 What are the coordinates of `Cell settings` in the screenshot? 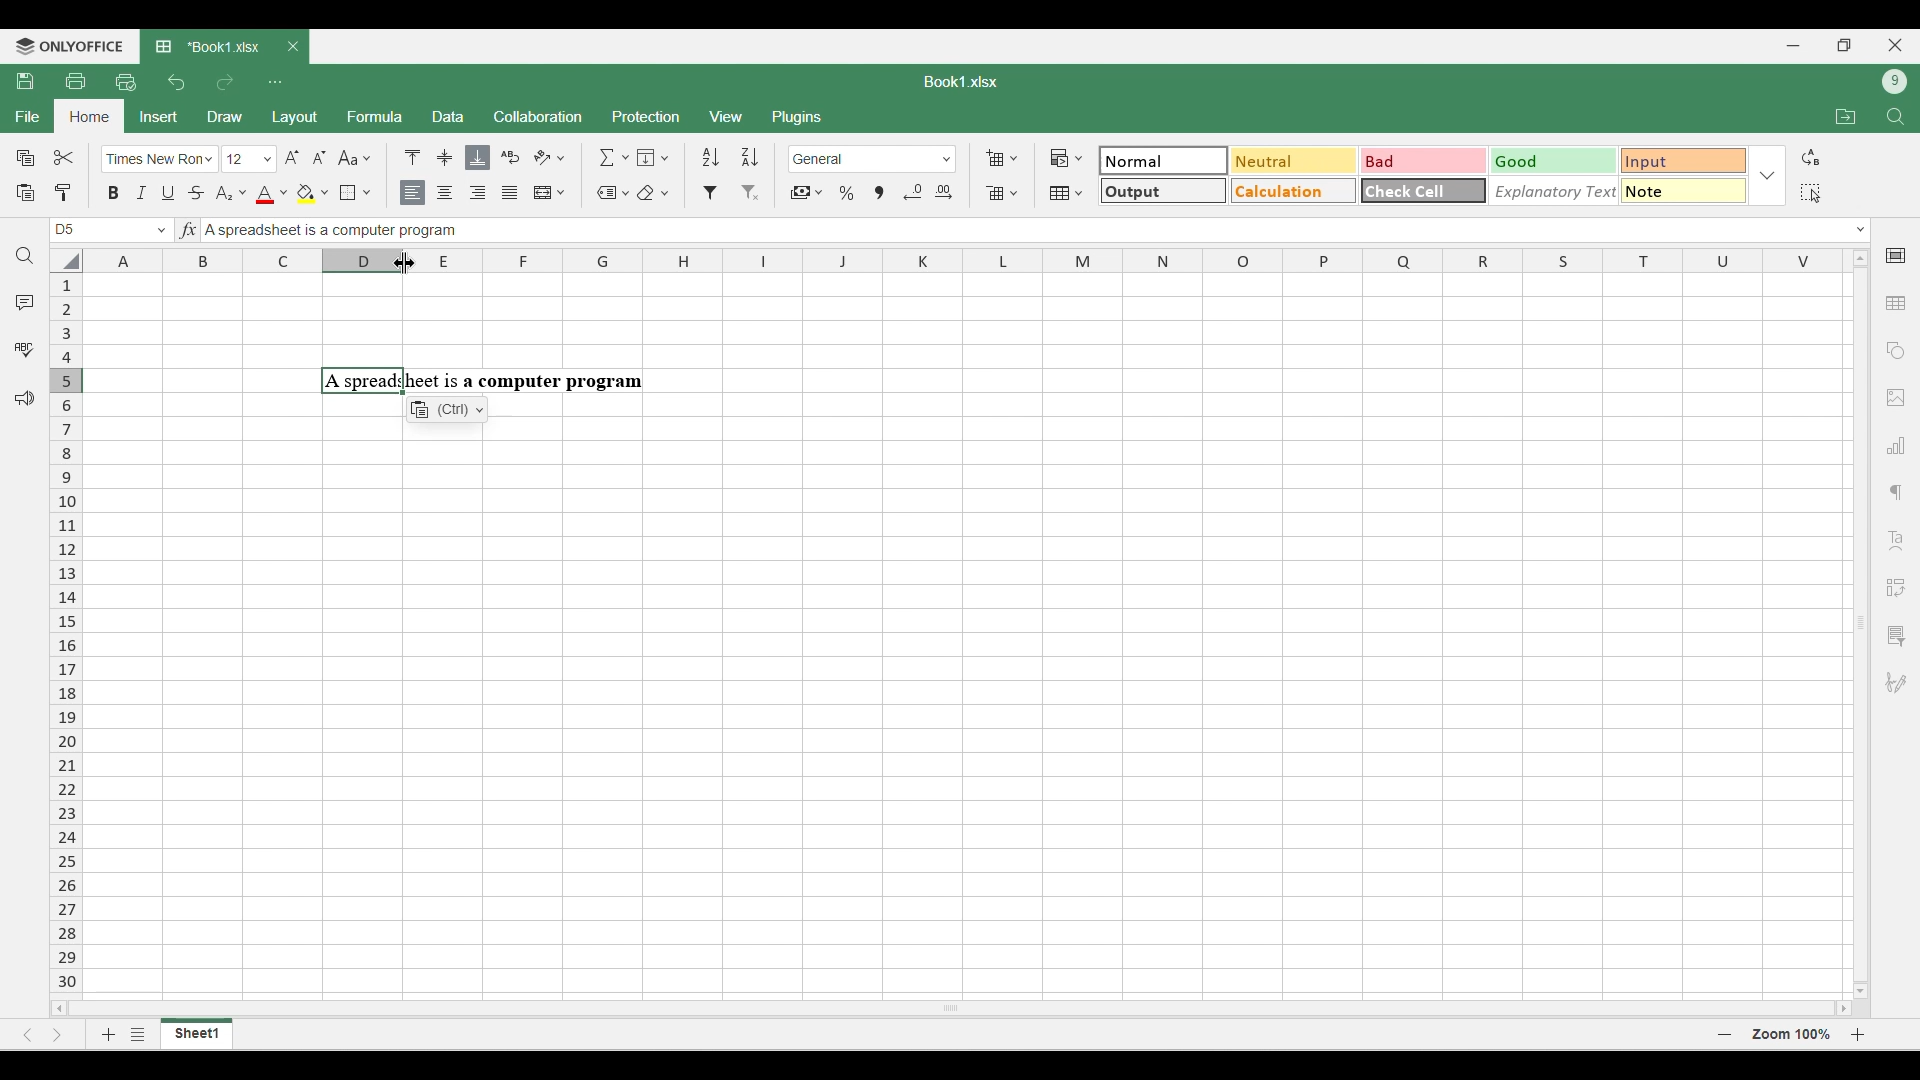 It's located at (1897, 256).